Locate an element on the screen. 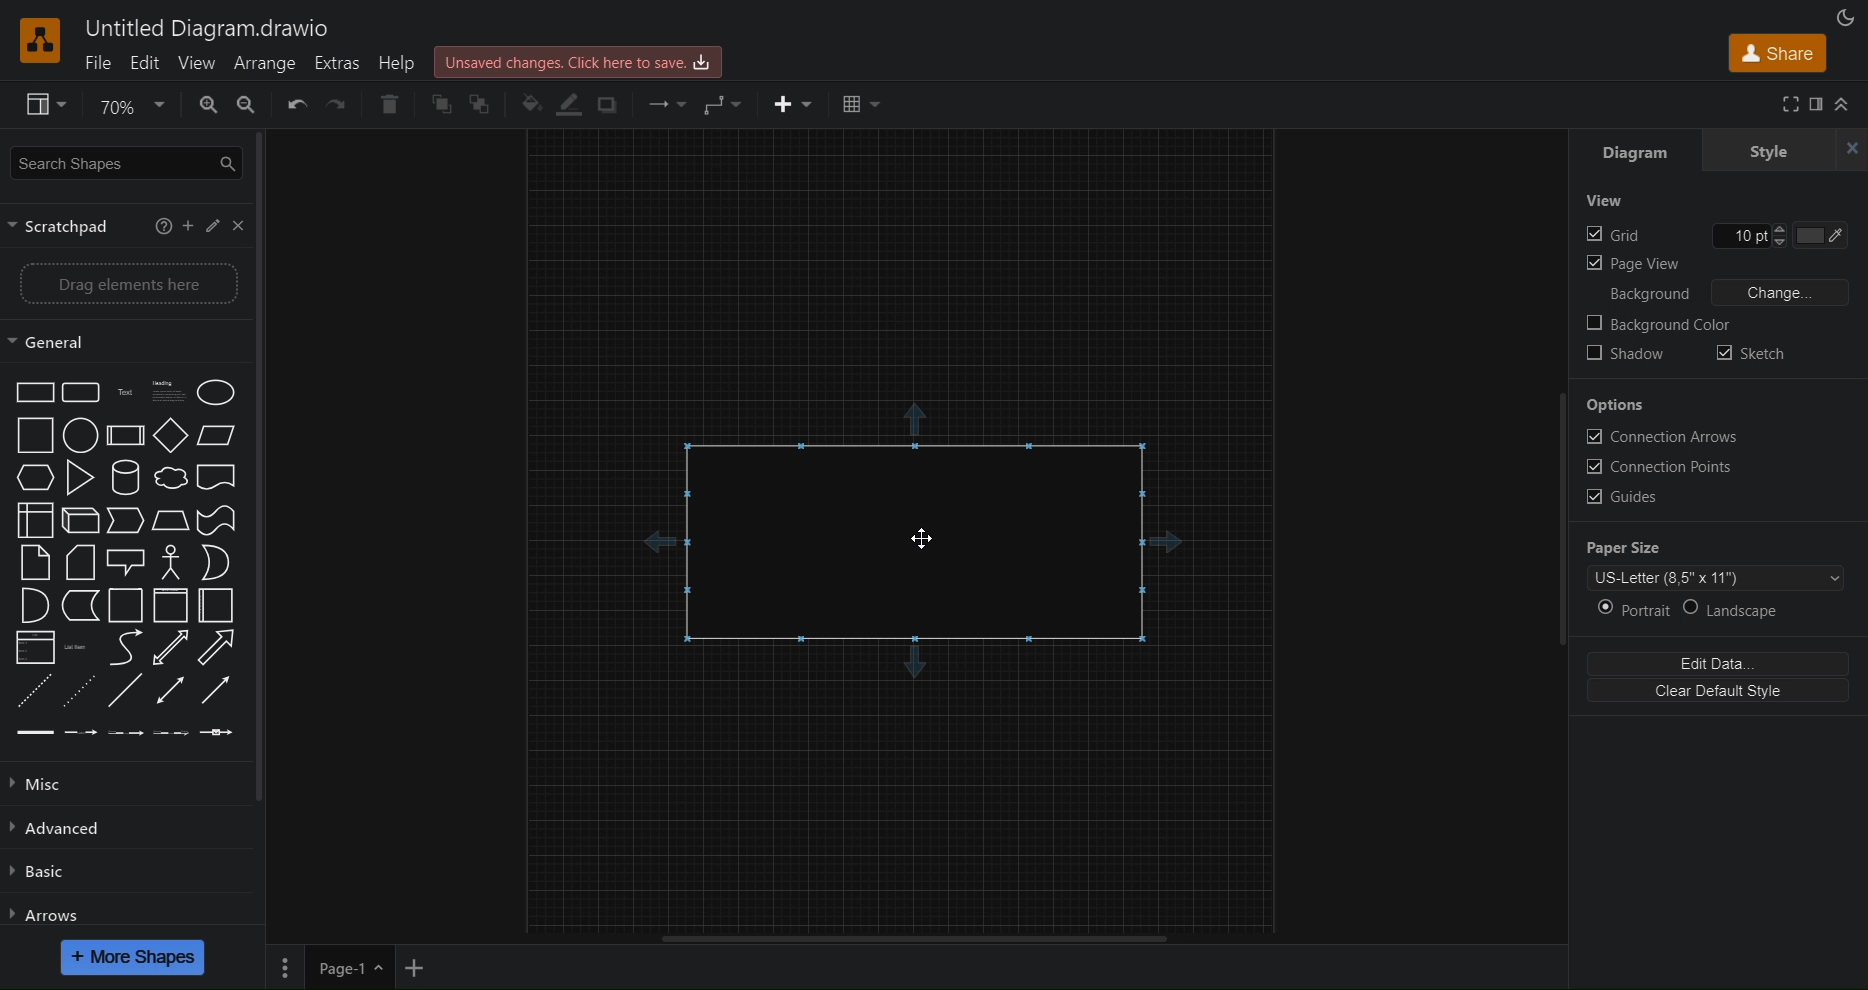  Background is located at coordinates (1644, 295).